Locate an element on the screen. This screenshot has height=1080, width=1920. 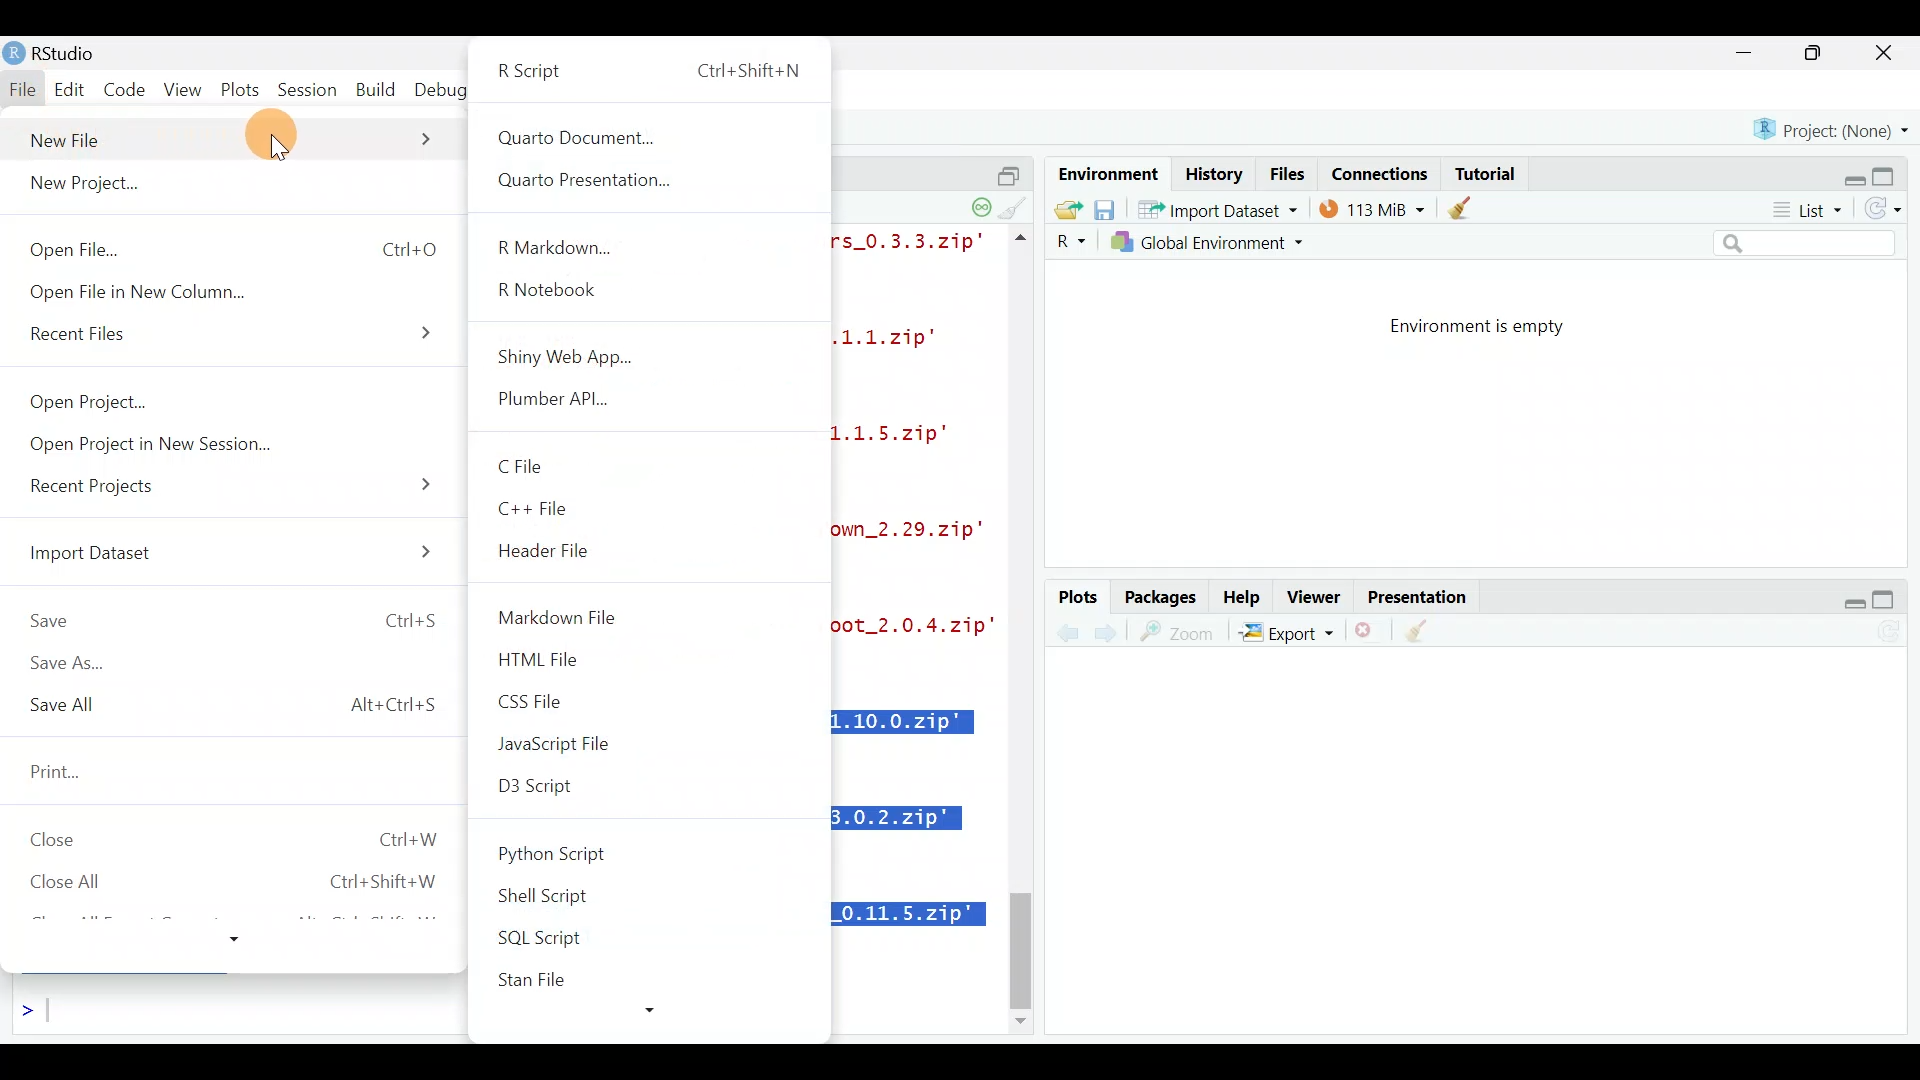
Quarto Presentation... is located at coordinates (589, 186).